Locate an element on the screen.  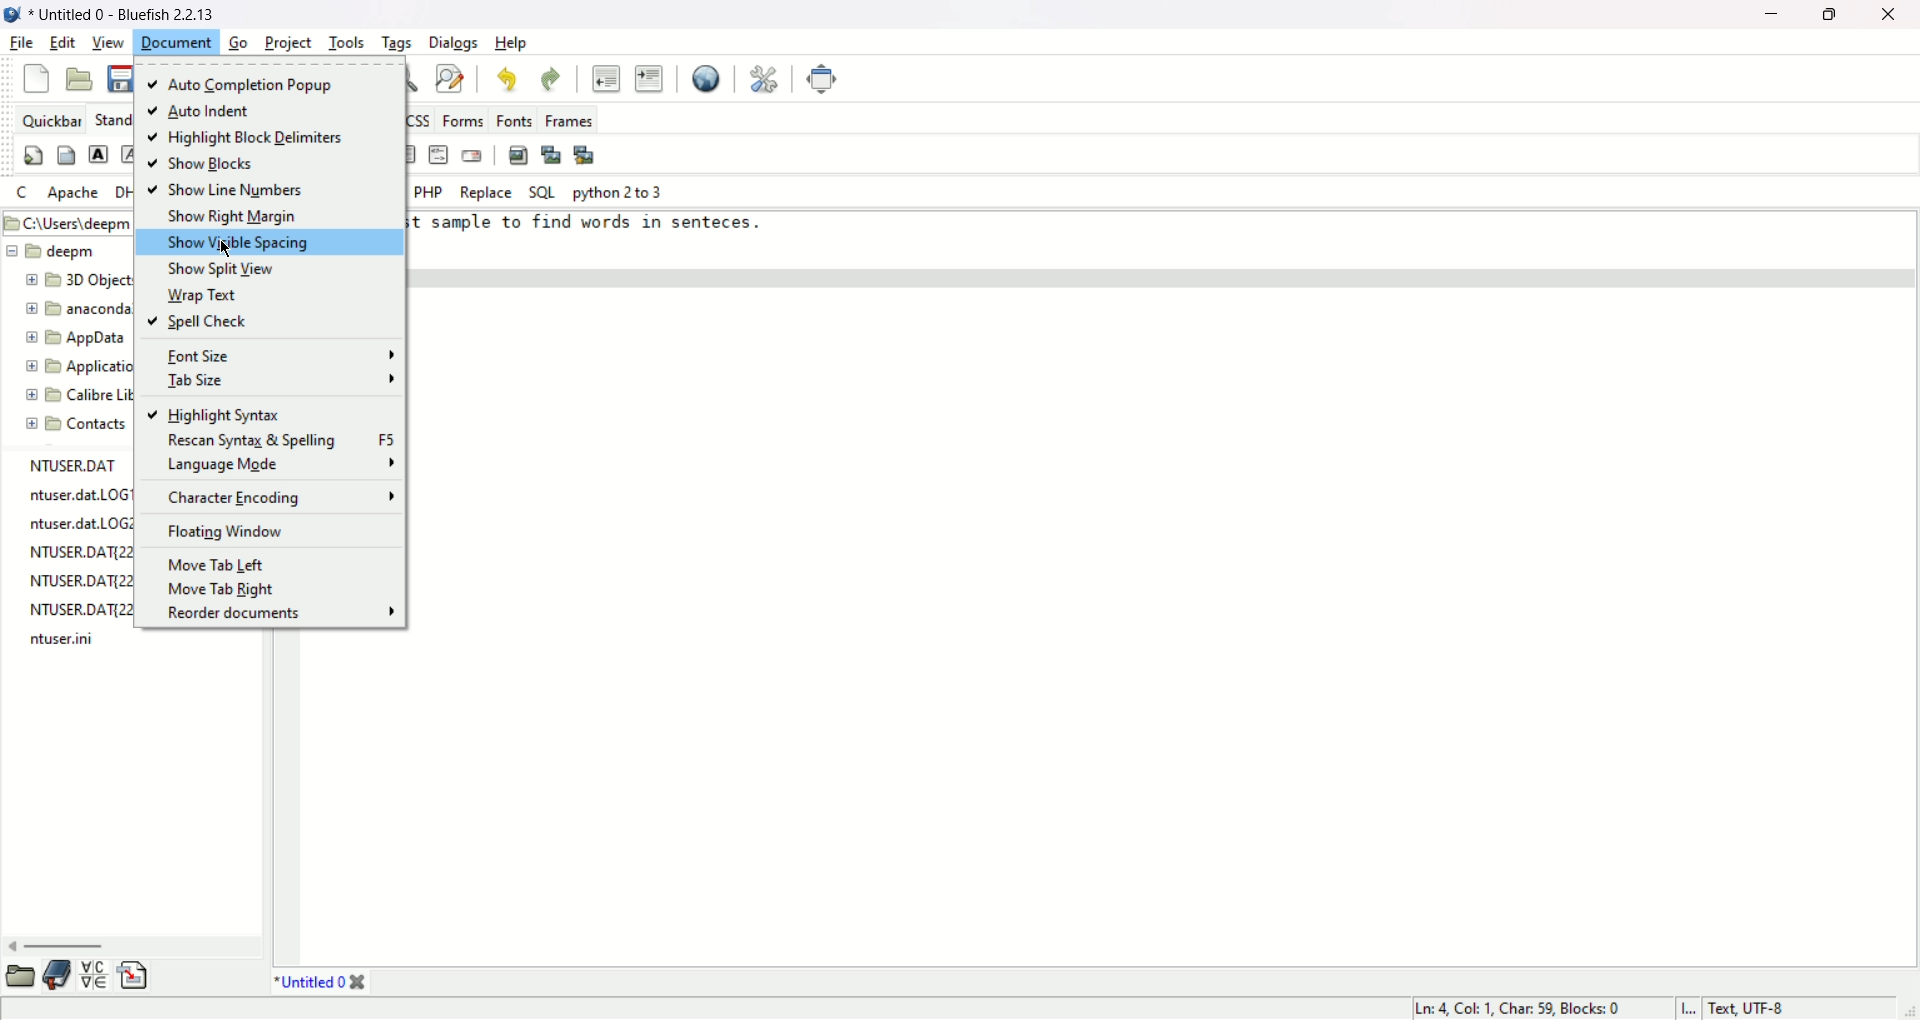
emphasis is located at coordinates (126, 155).